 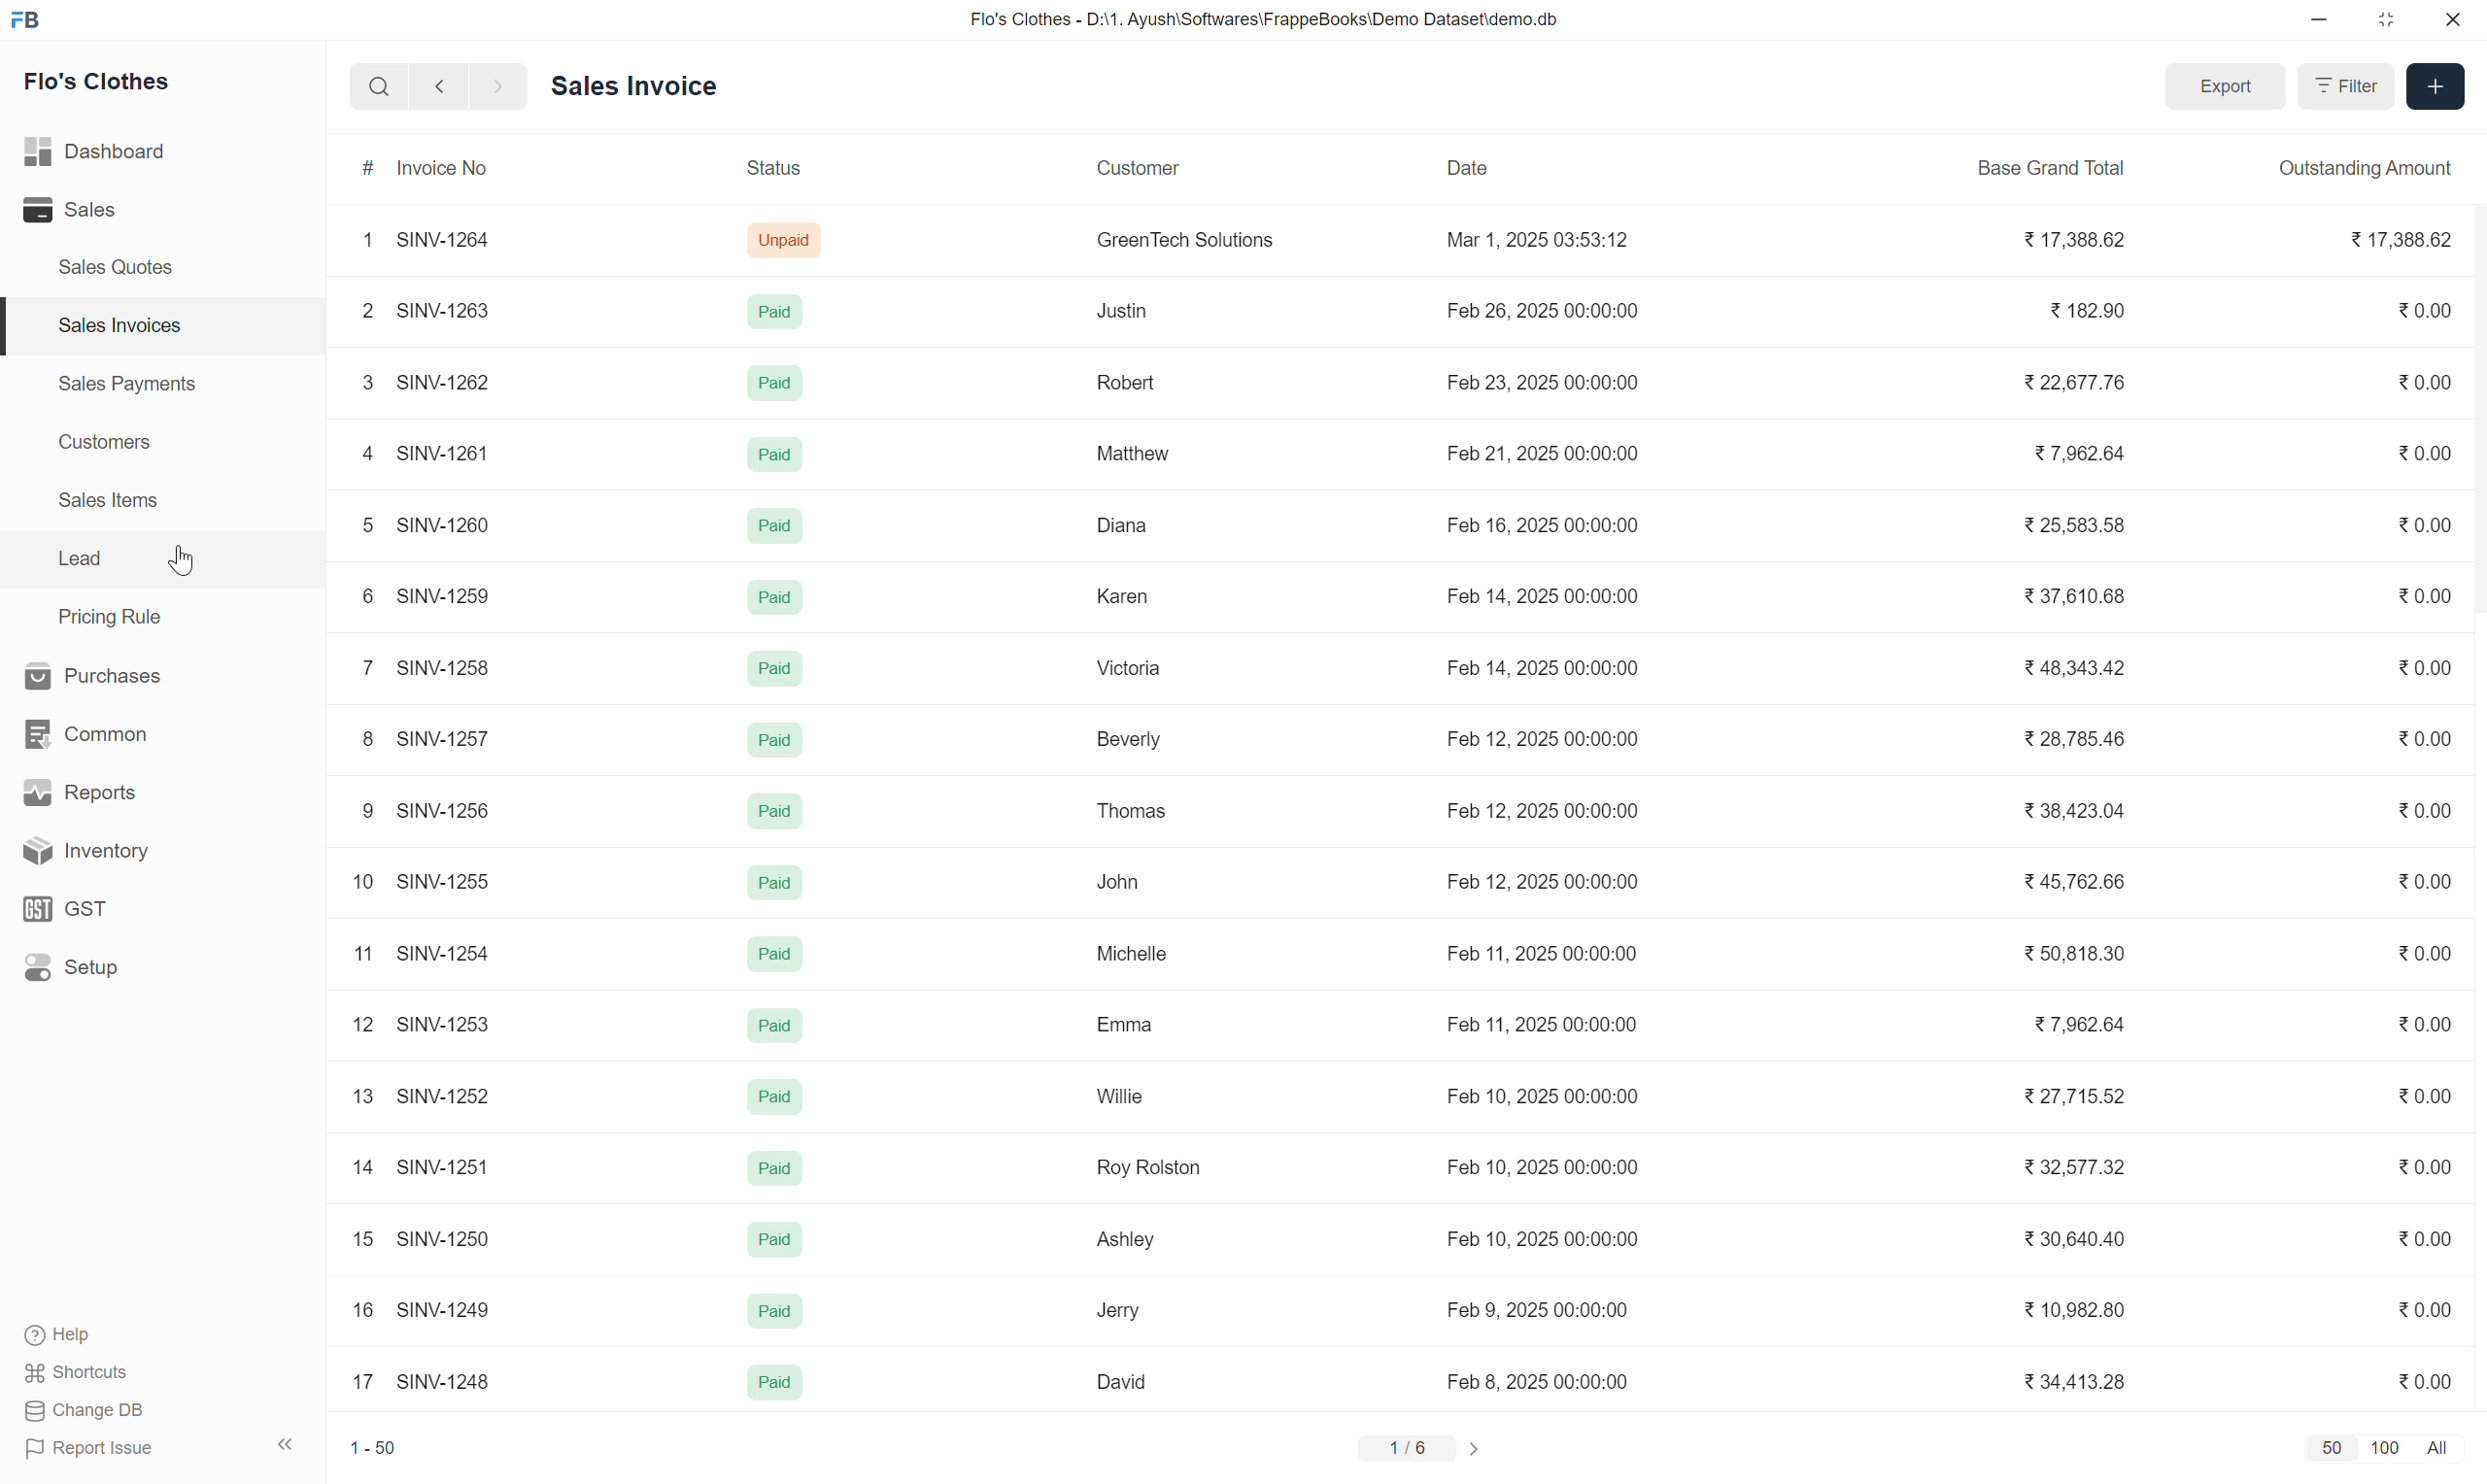 What do you see at coordinates (357, 666) in the screenshot?
I see `7` at bounding box center [357, 666].